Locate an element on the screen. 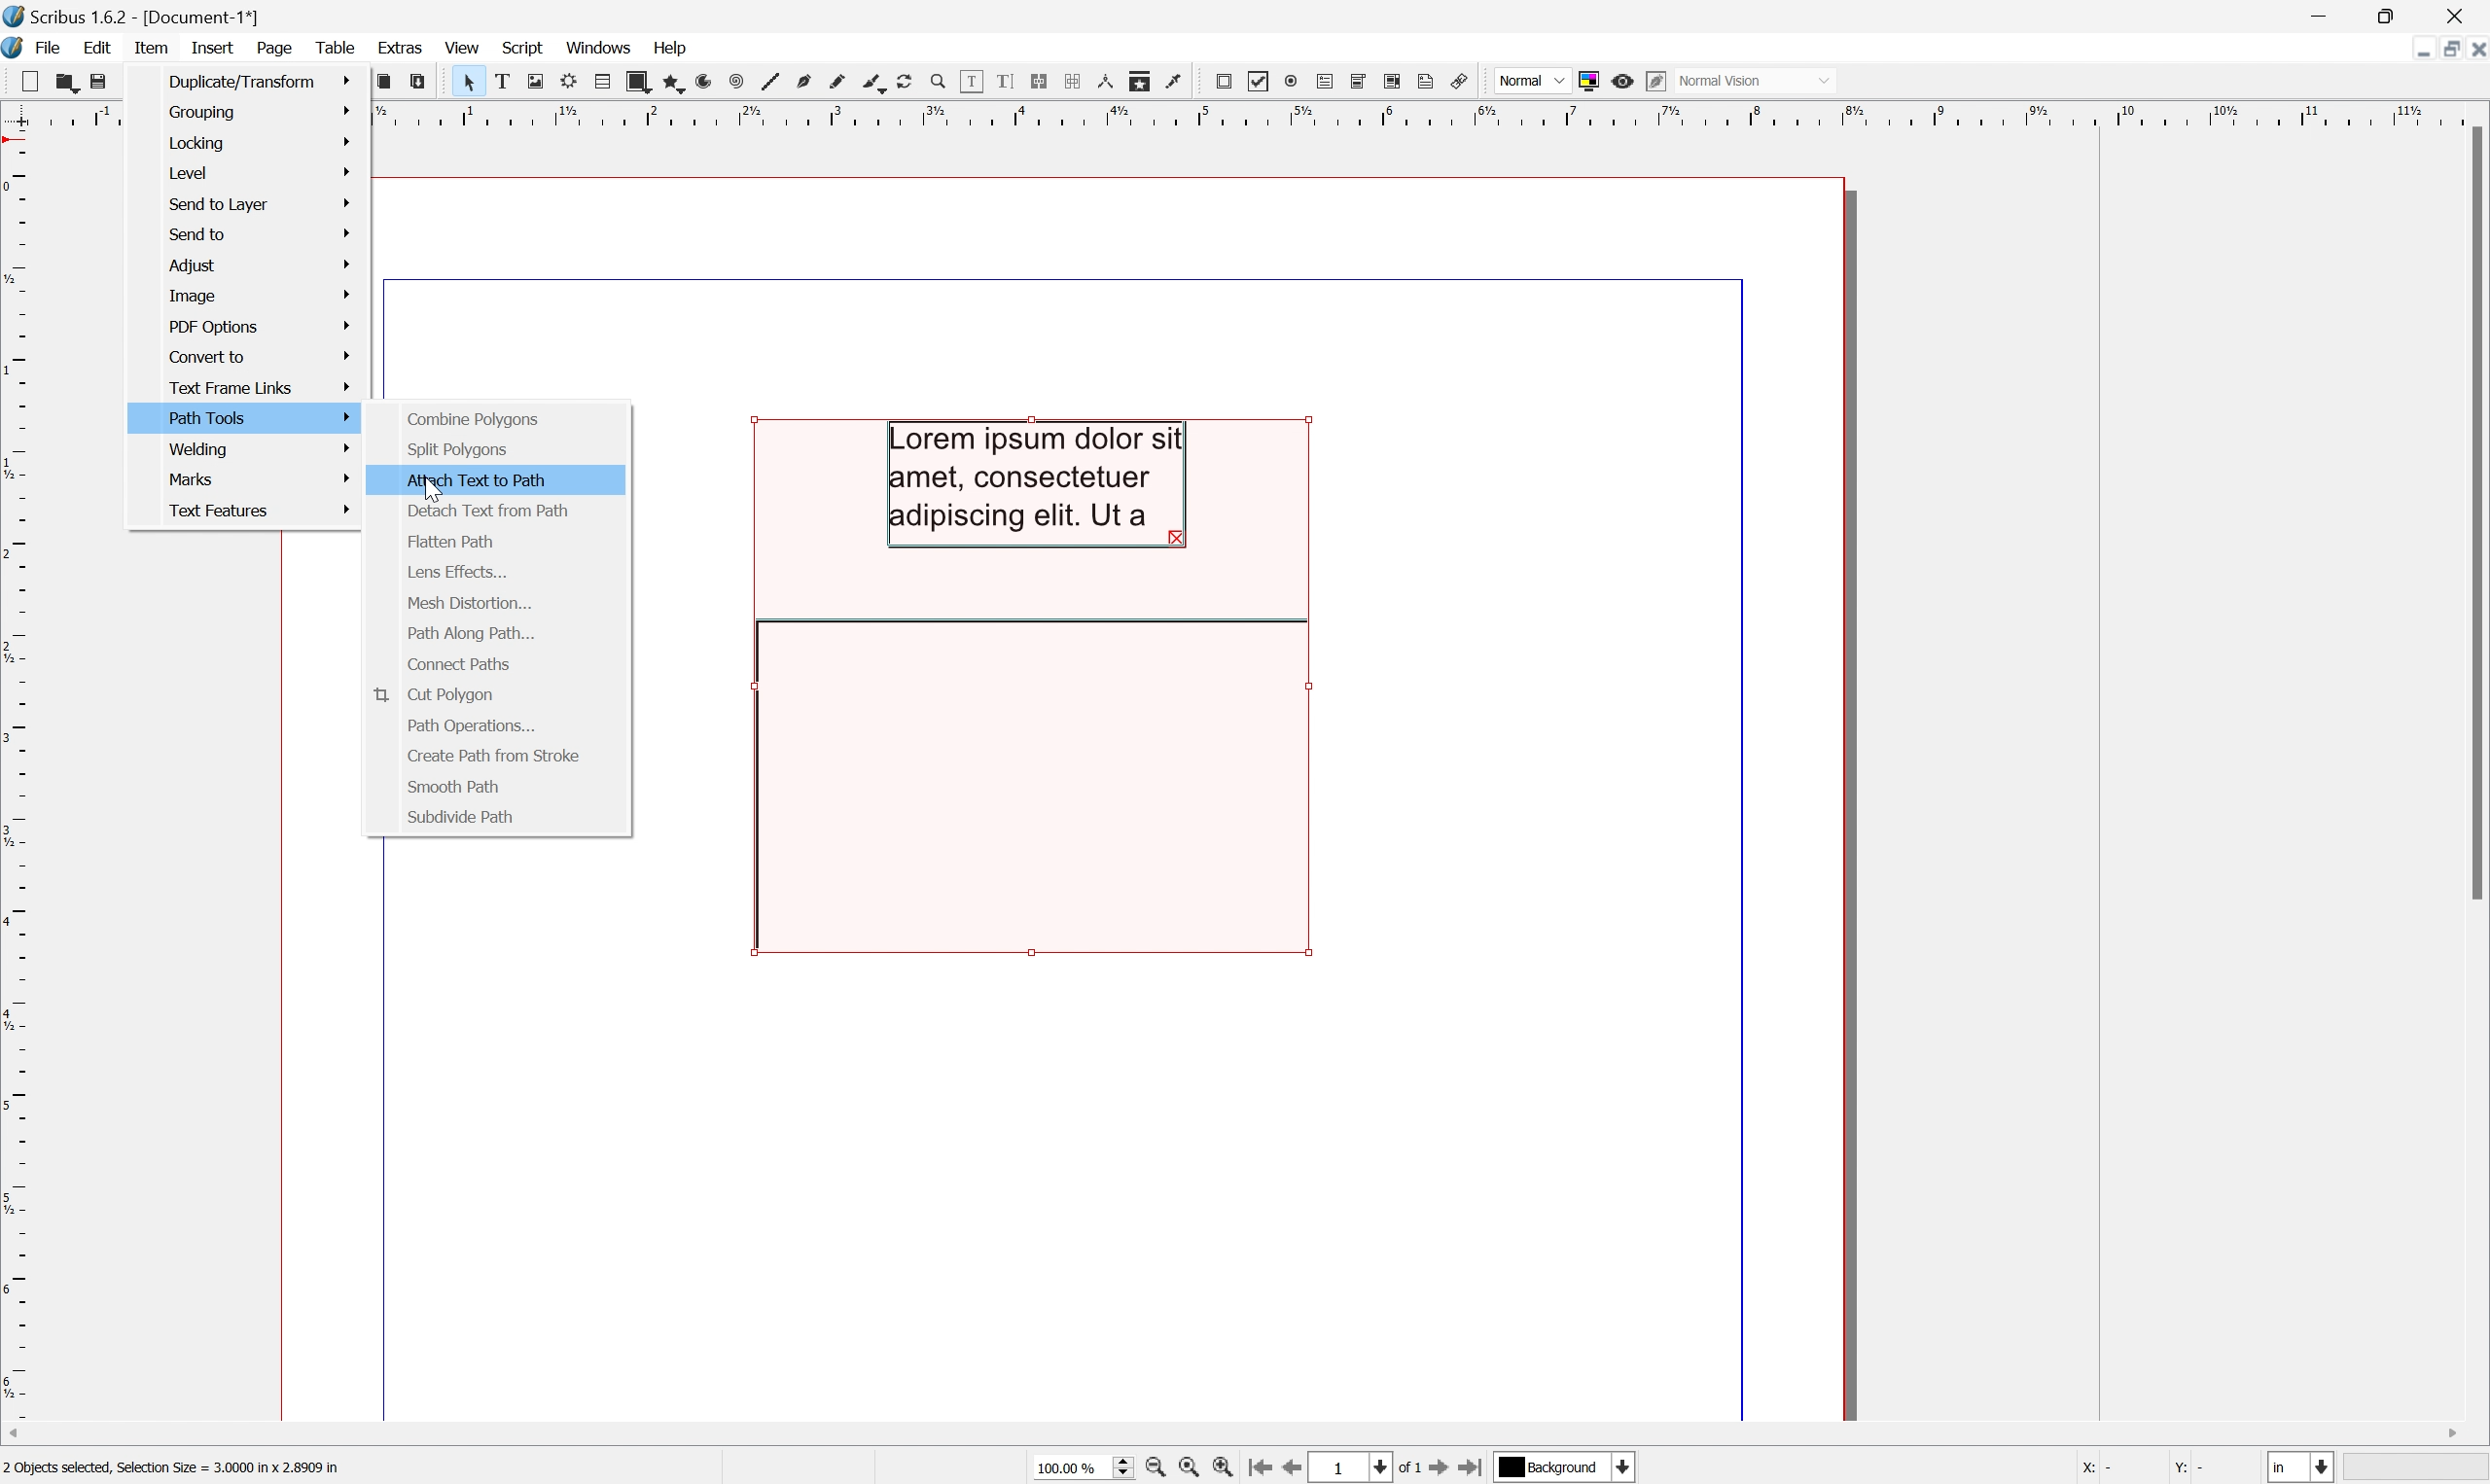 The height and width of the screenshot is (1484, 2490). Scroll bar is located at coordinates (2474, 517).